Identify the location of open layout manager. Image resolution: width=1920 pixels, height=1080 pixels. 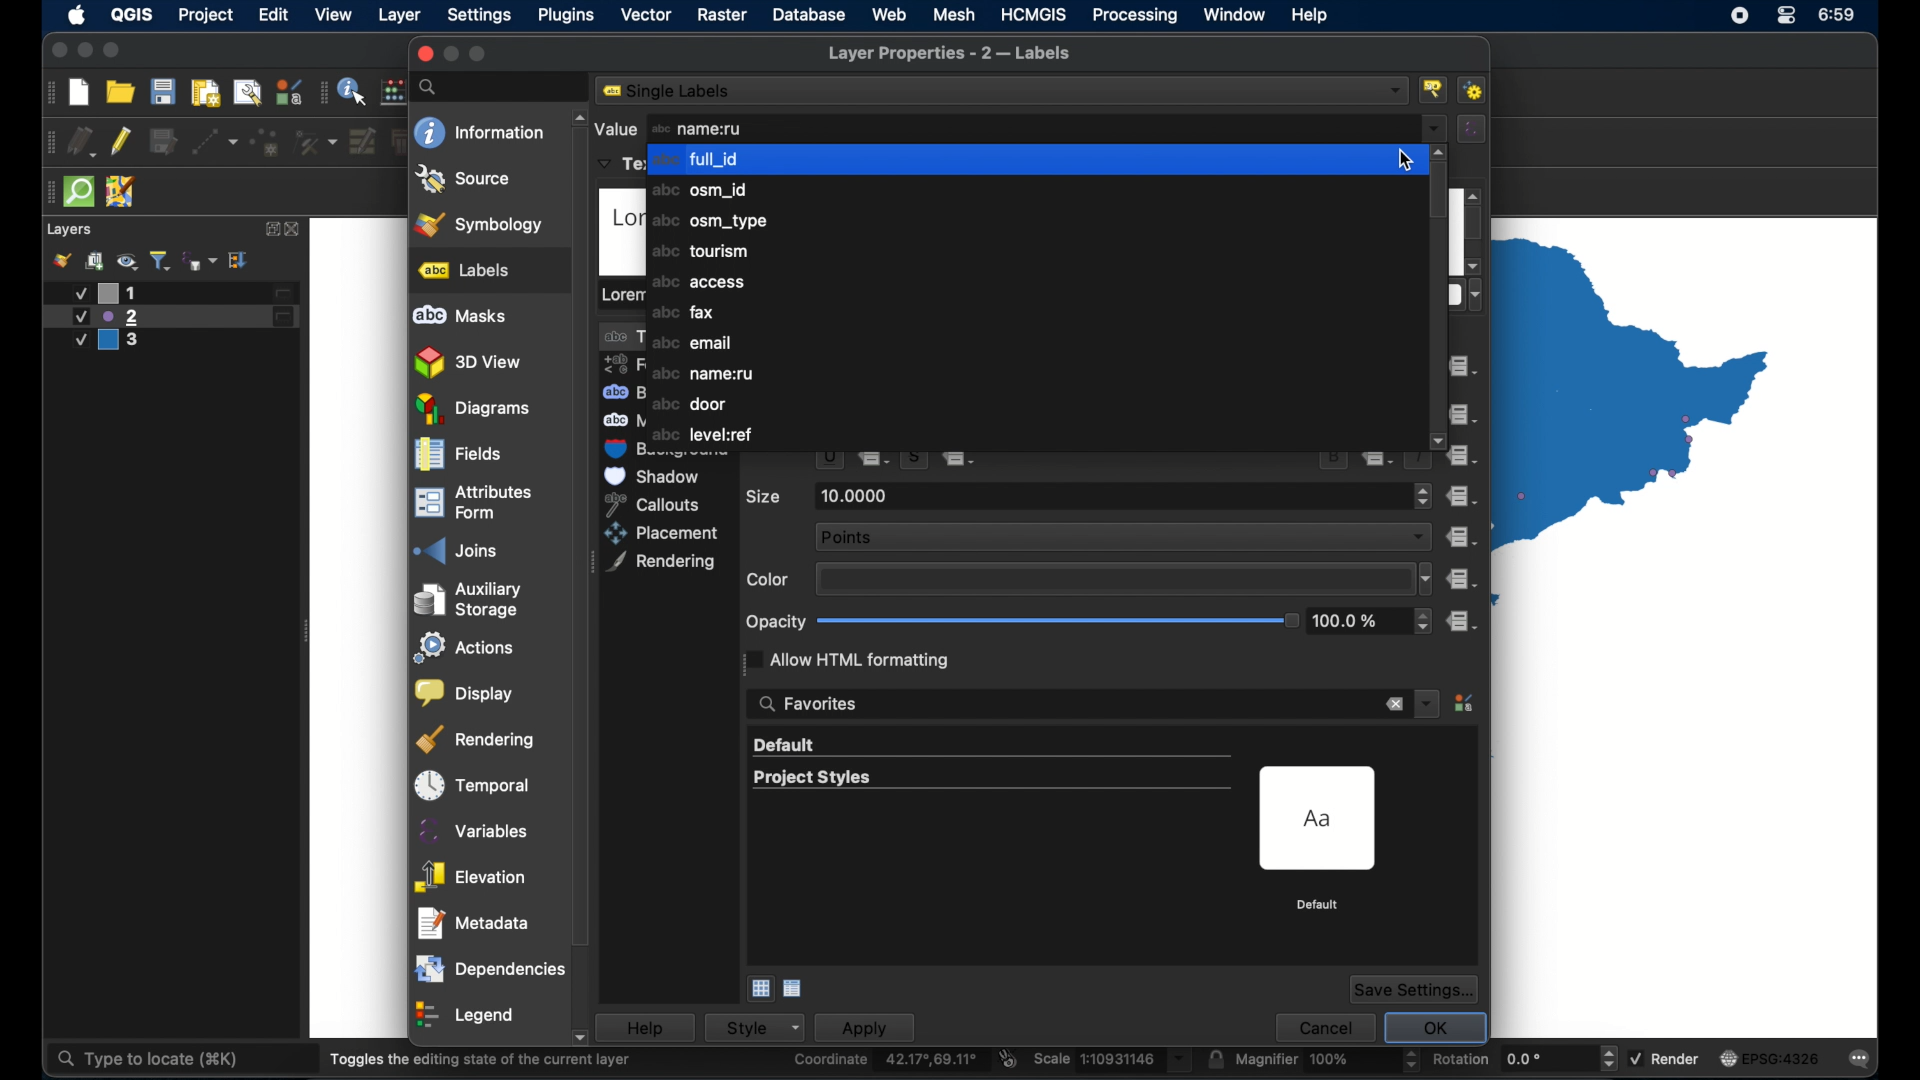
(247, 93).